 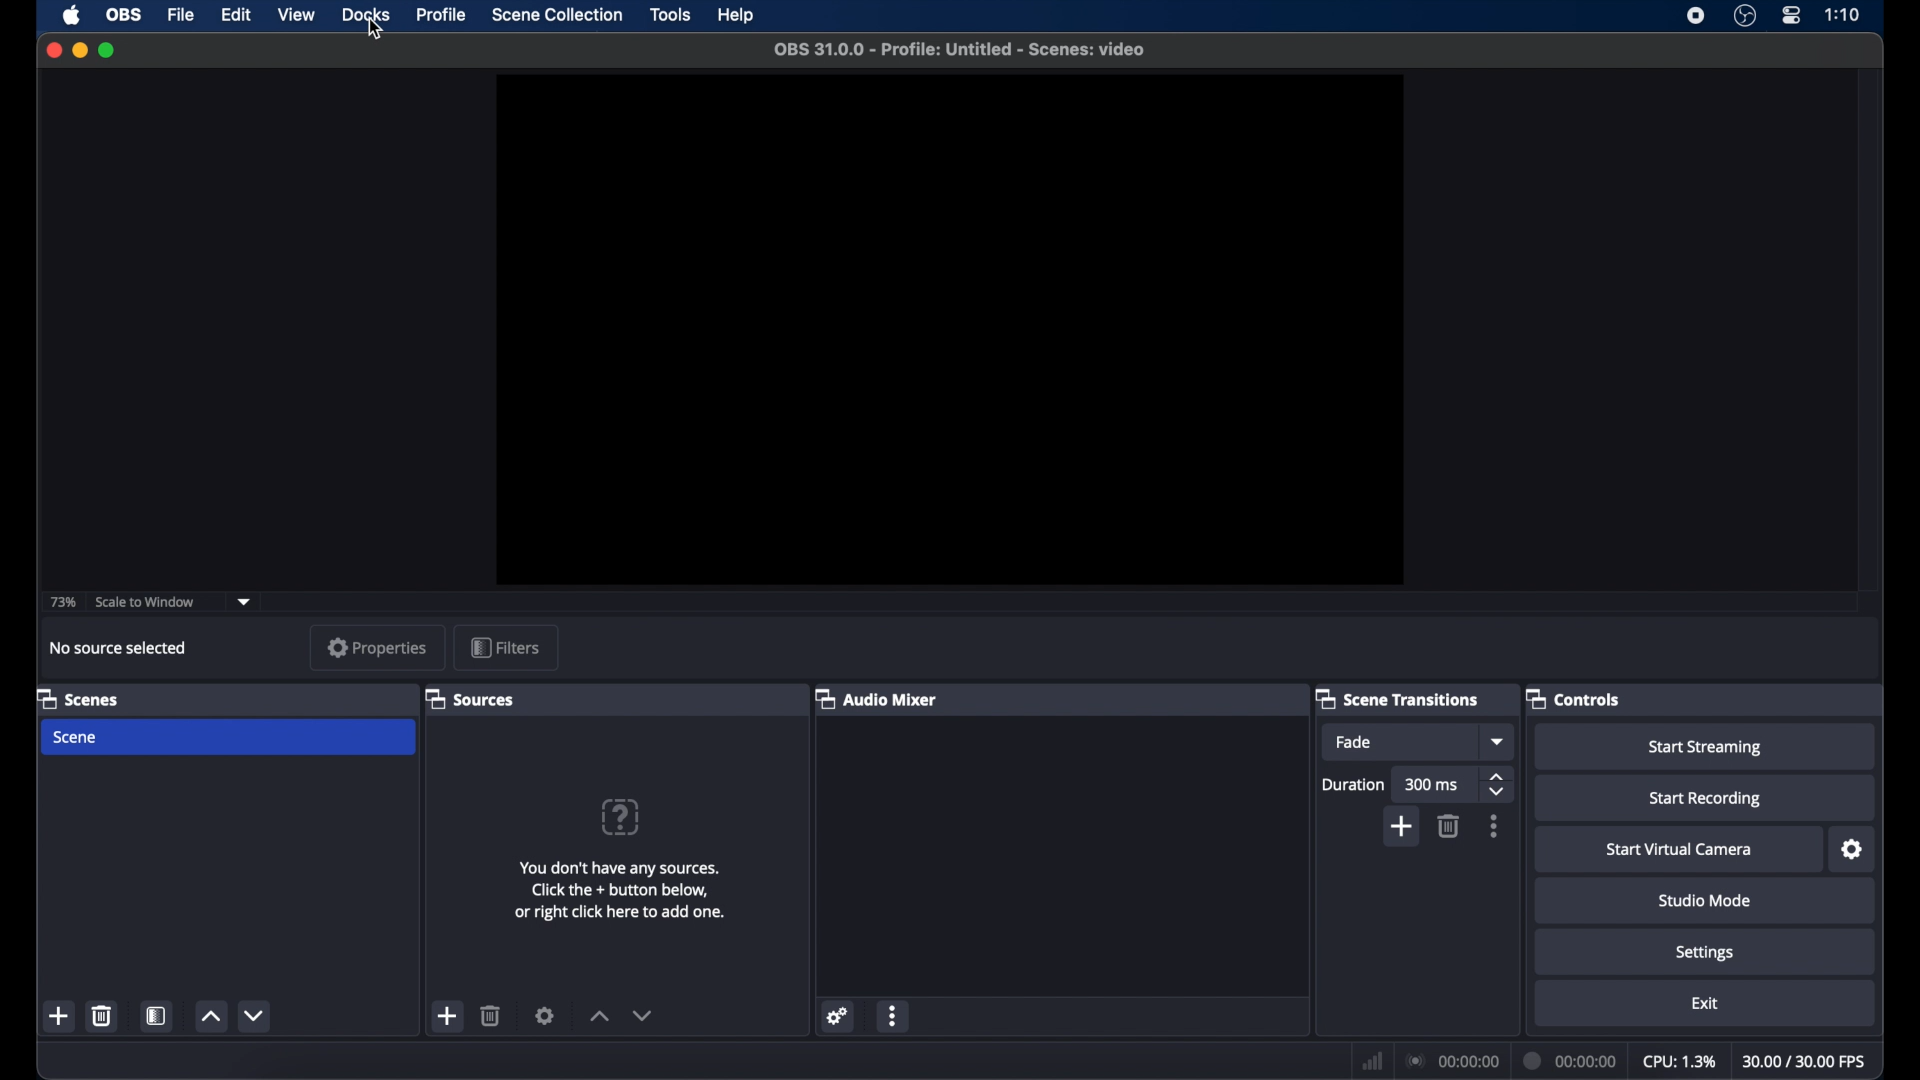 What do you see at coordinates (1805, 1061) in the screenshot?
I see `fps` at bounding box center [1805, 1061].